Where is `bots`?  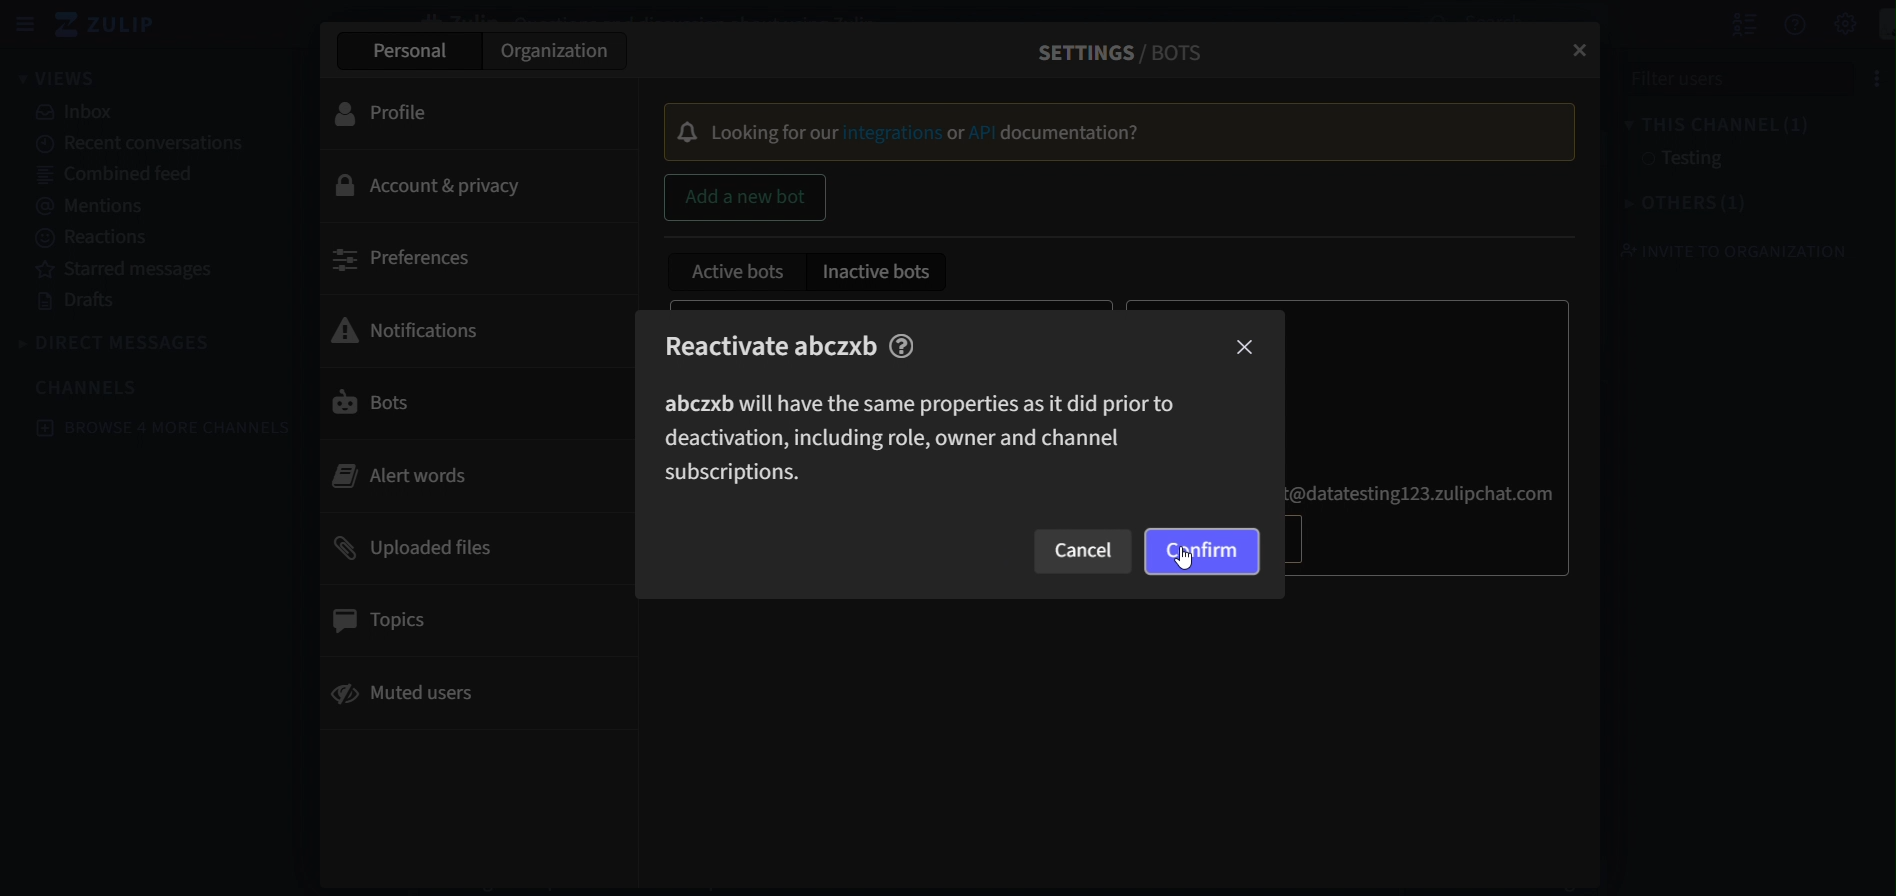 bots is located at coordinates (385, 404).